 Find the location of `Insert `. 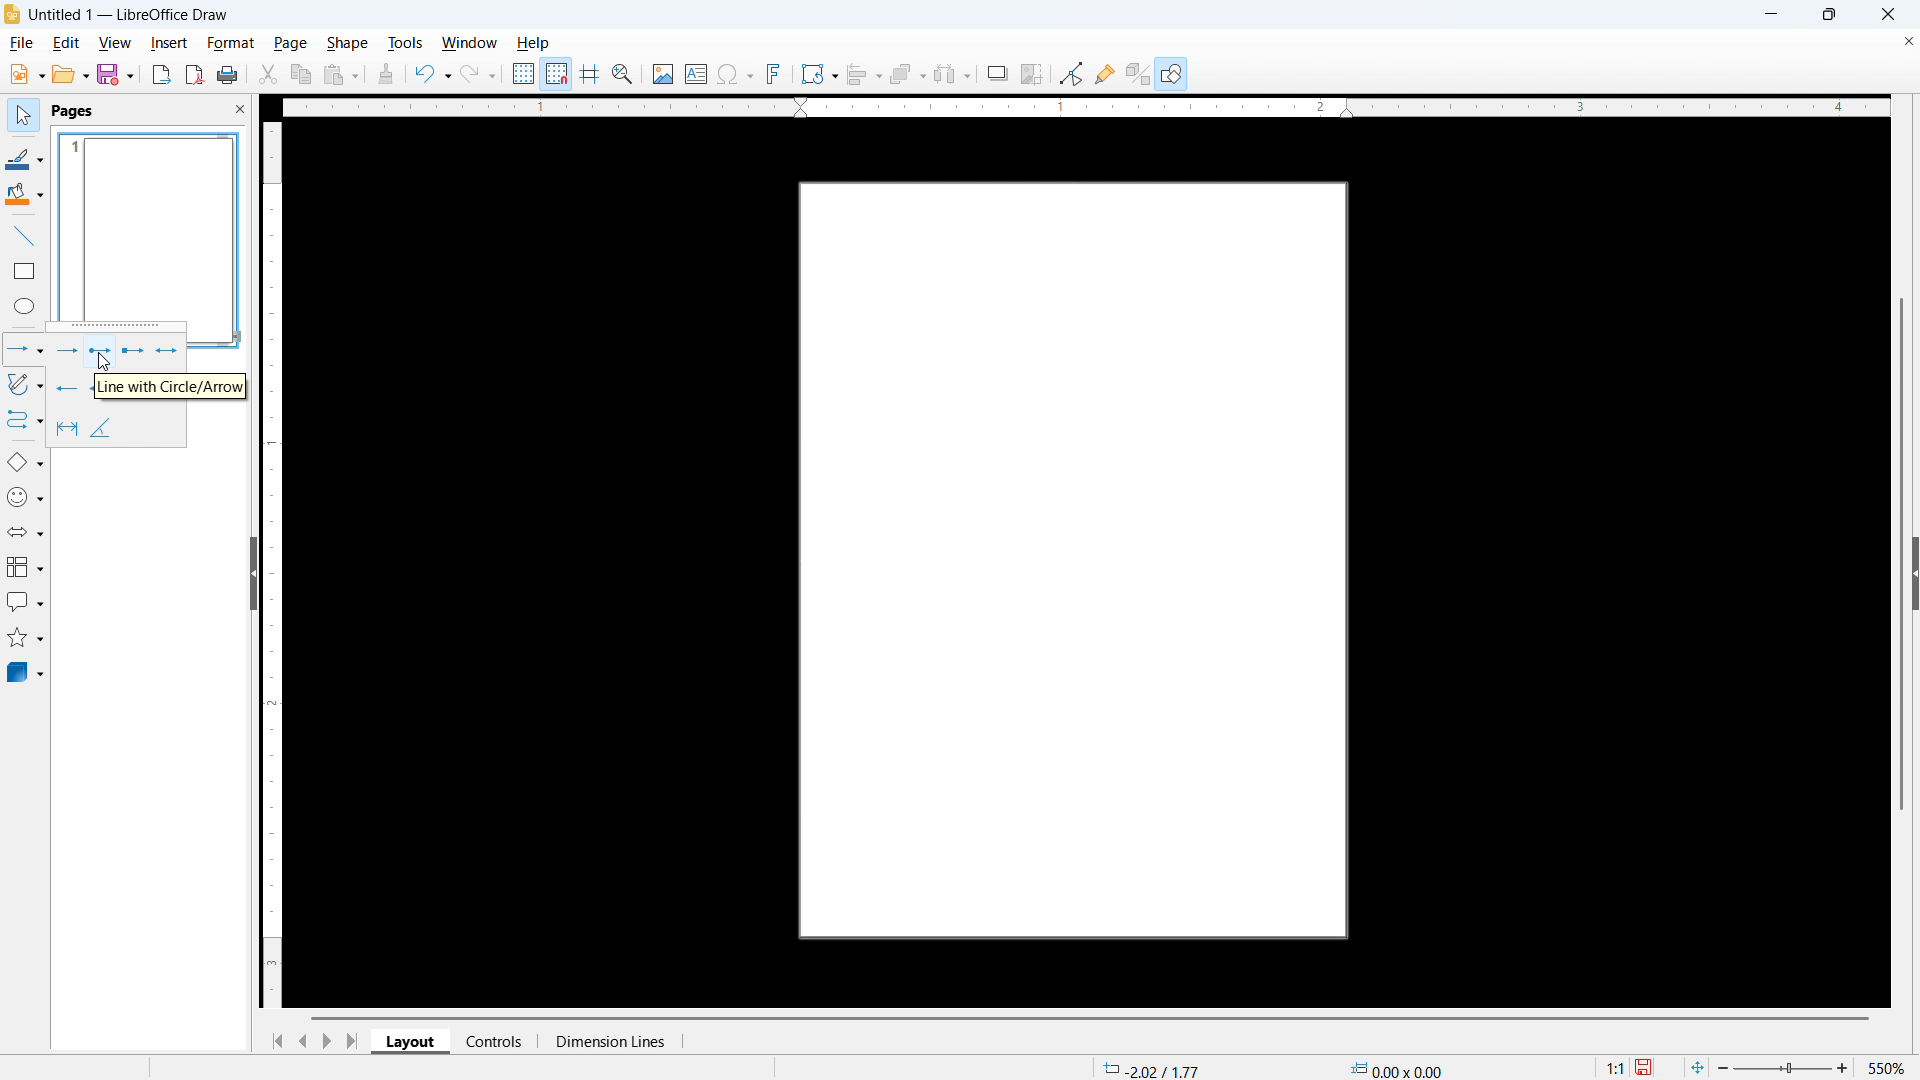

Insert  is located at coordinates (168, 42).